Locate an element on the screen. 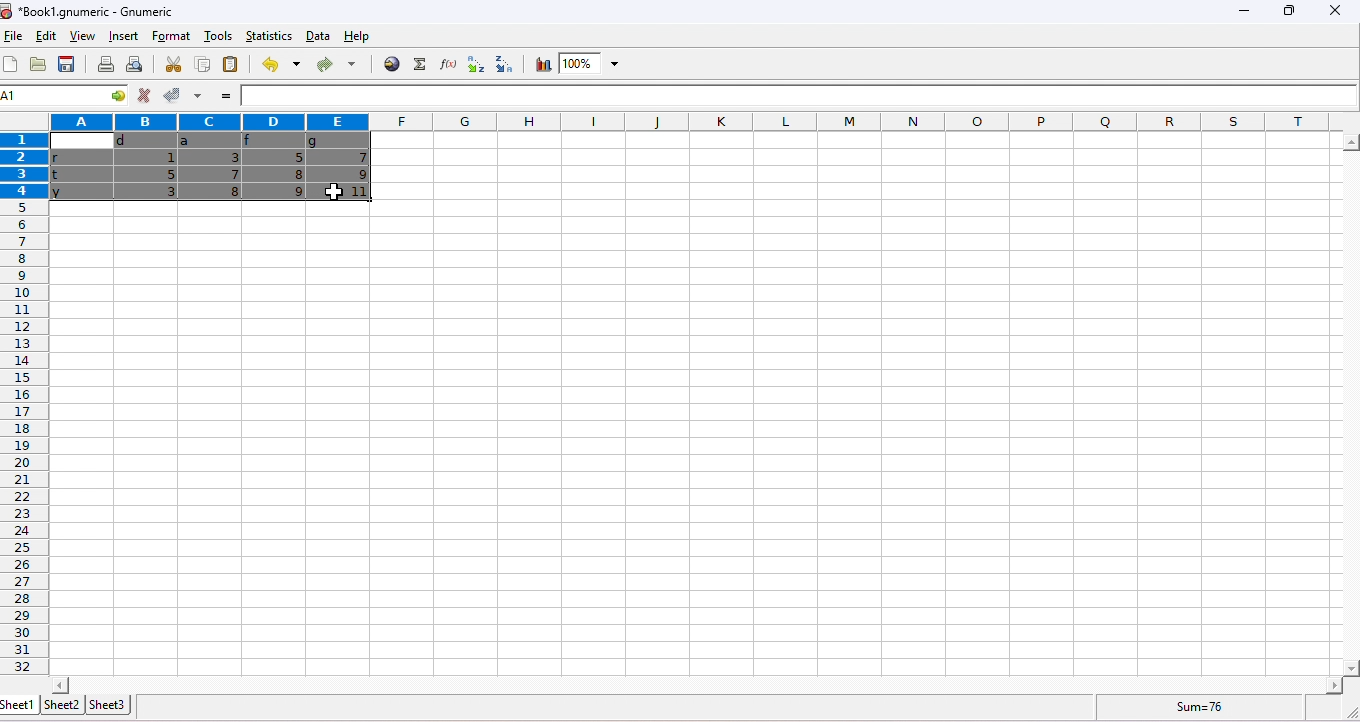 Image resolution: width=1360 pixels, height=722 pixels. cut is located at coordinates (174, 64).